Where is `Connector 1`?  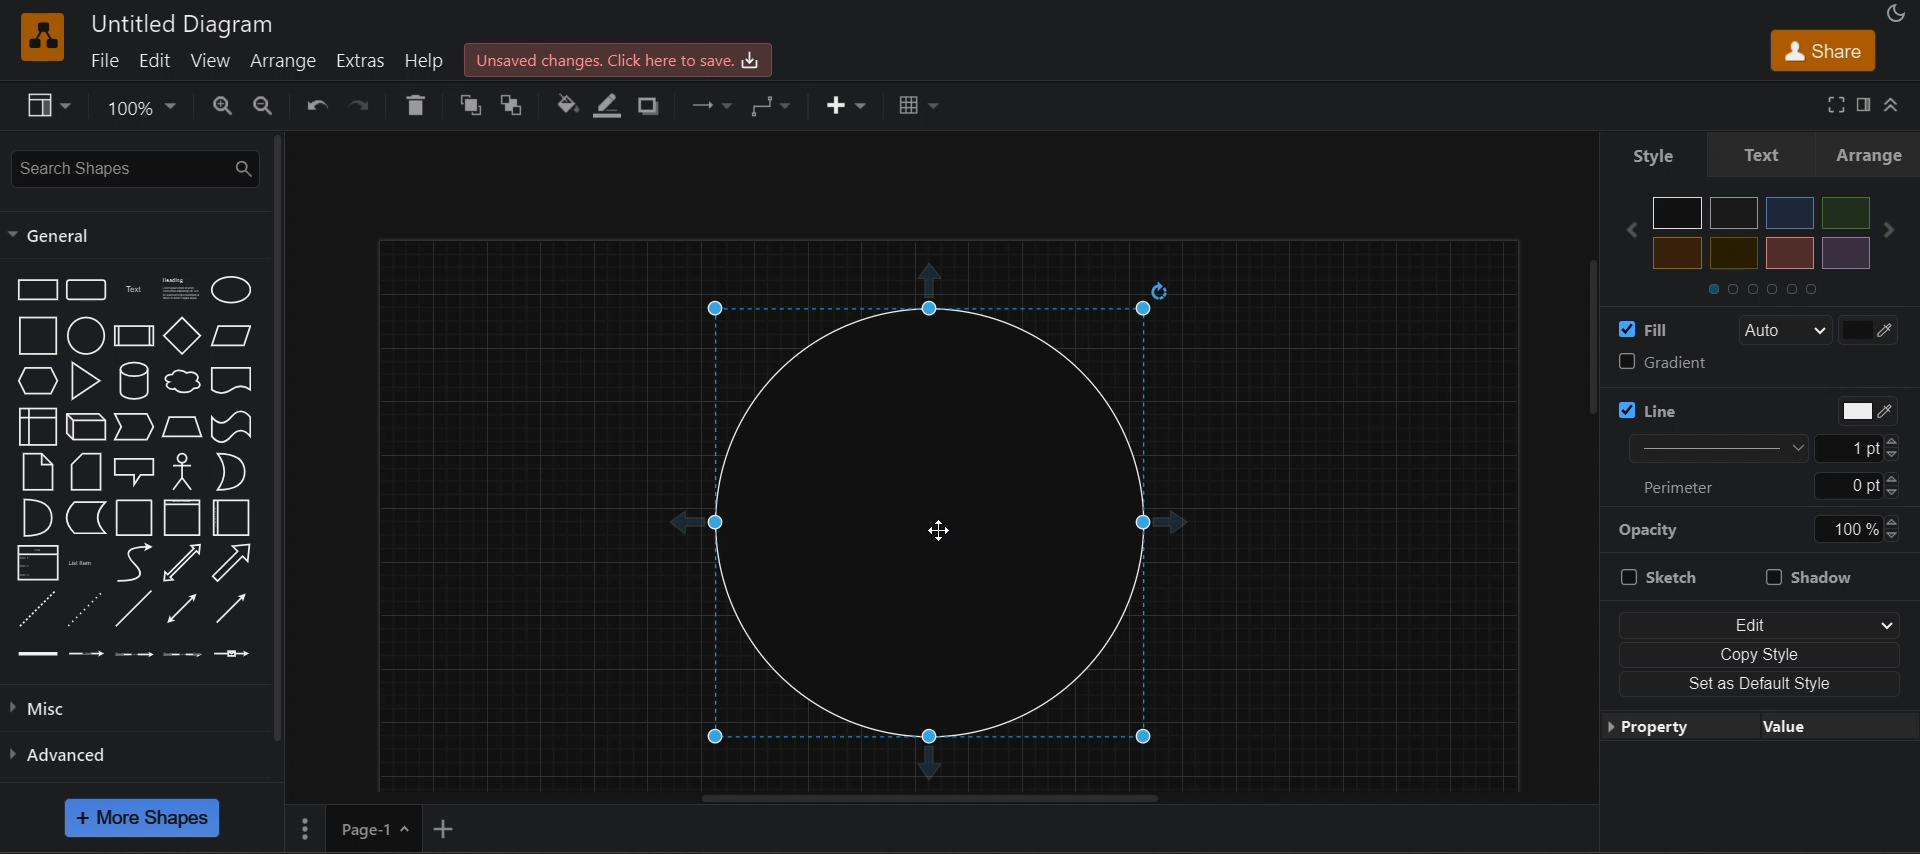 Connector 1 is located at coordinates (33, 651).